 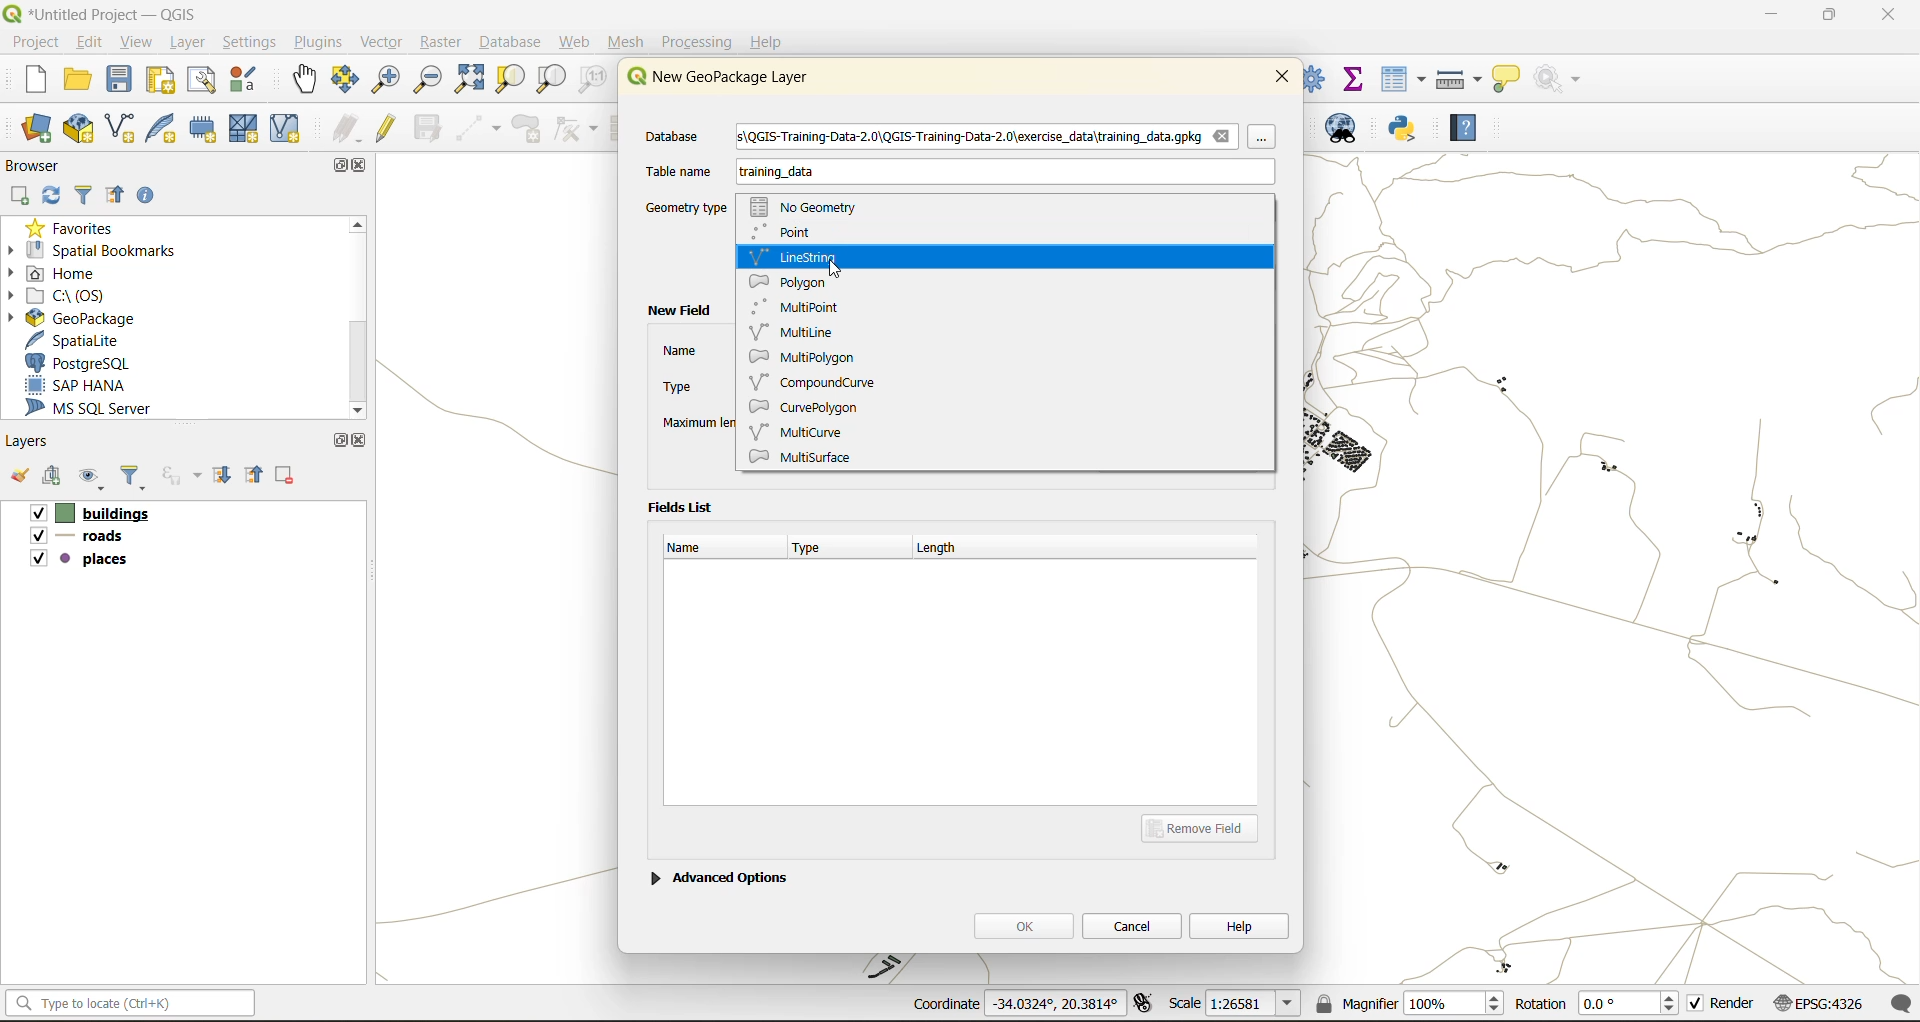 I want to click on roads, so click(x=81, y=539).